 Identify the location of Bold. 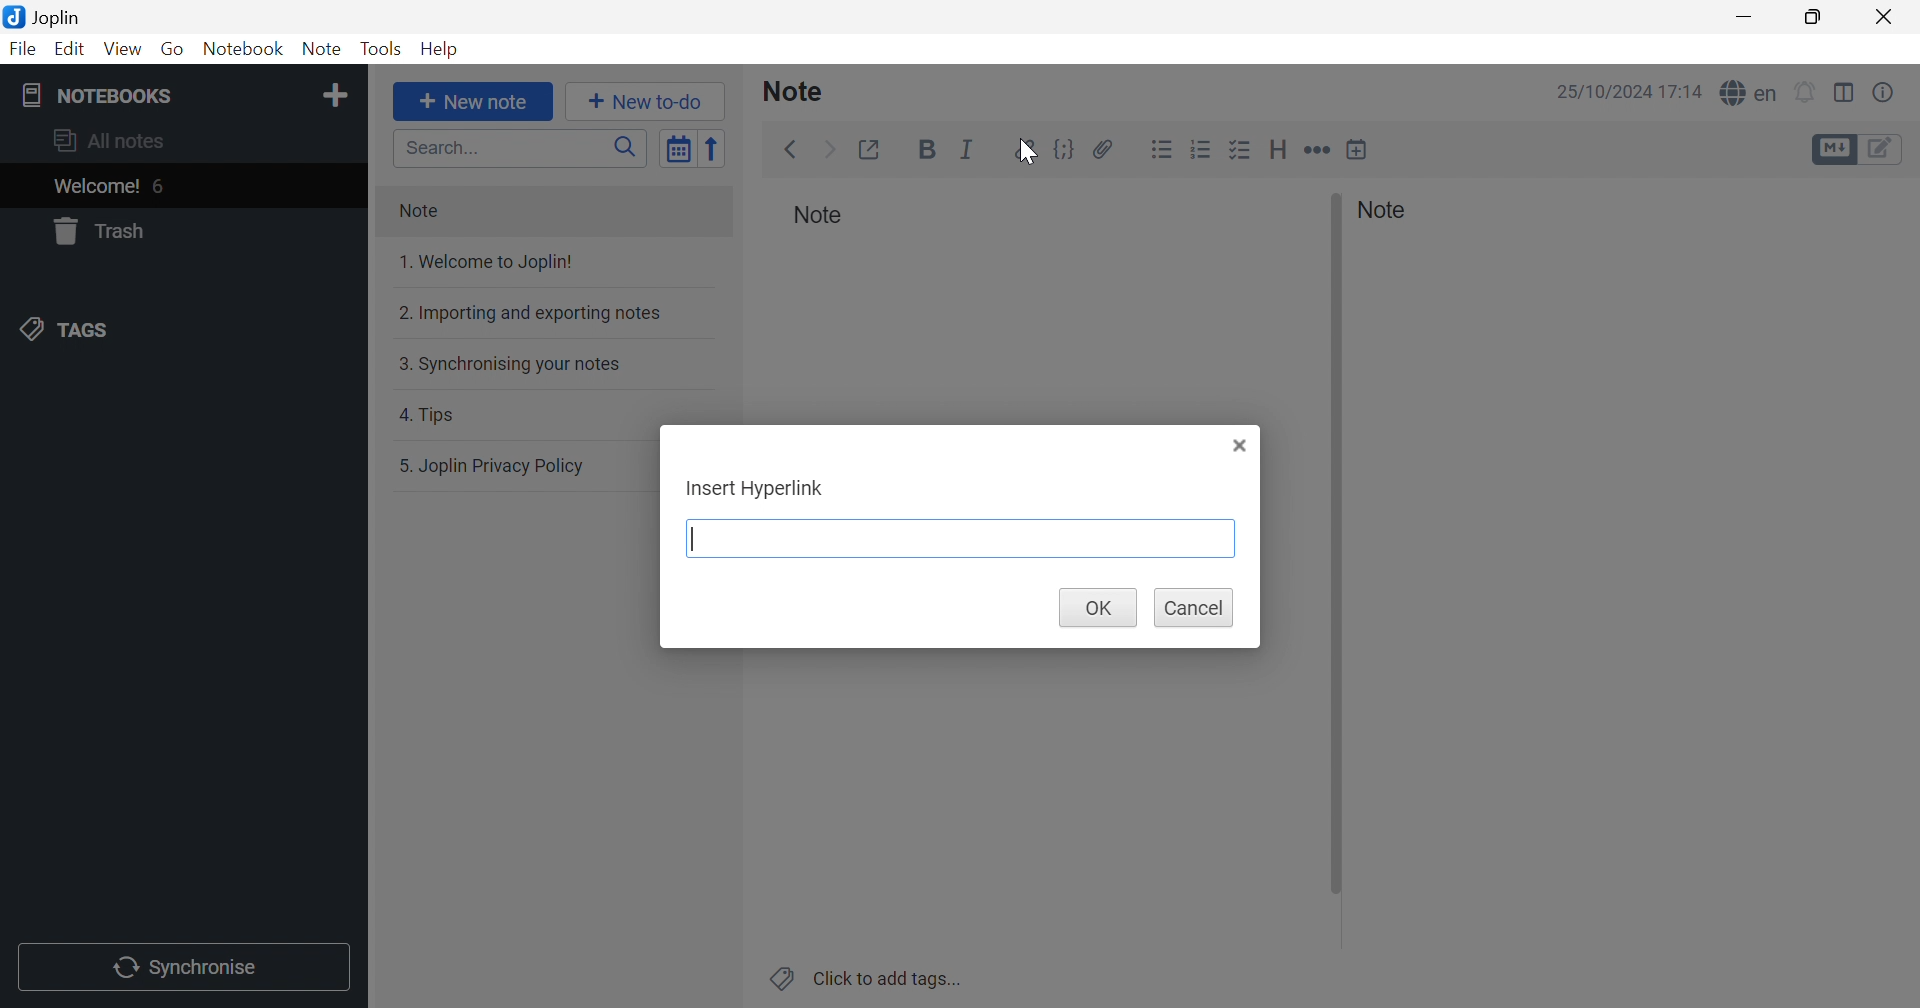
(927, 152).